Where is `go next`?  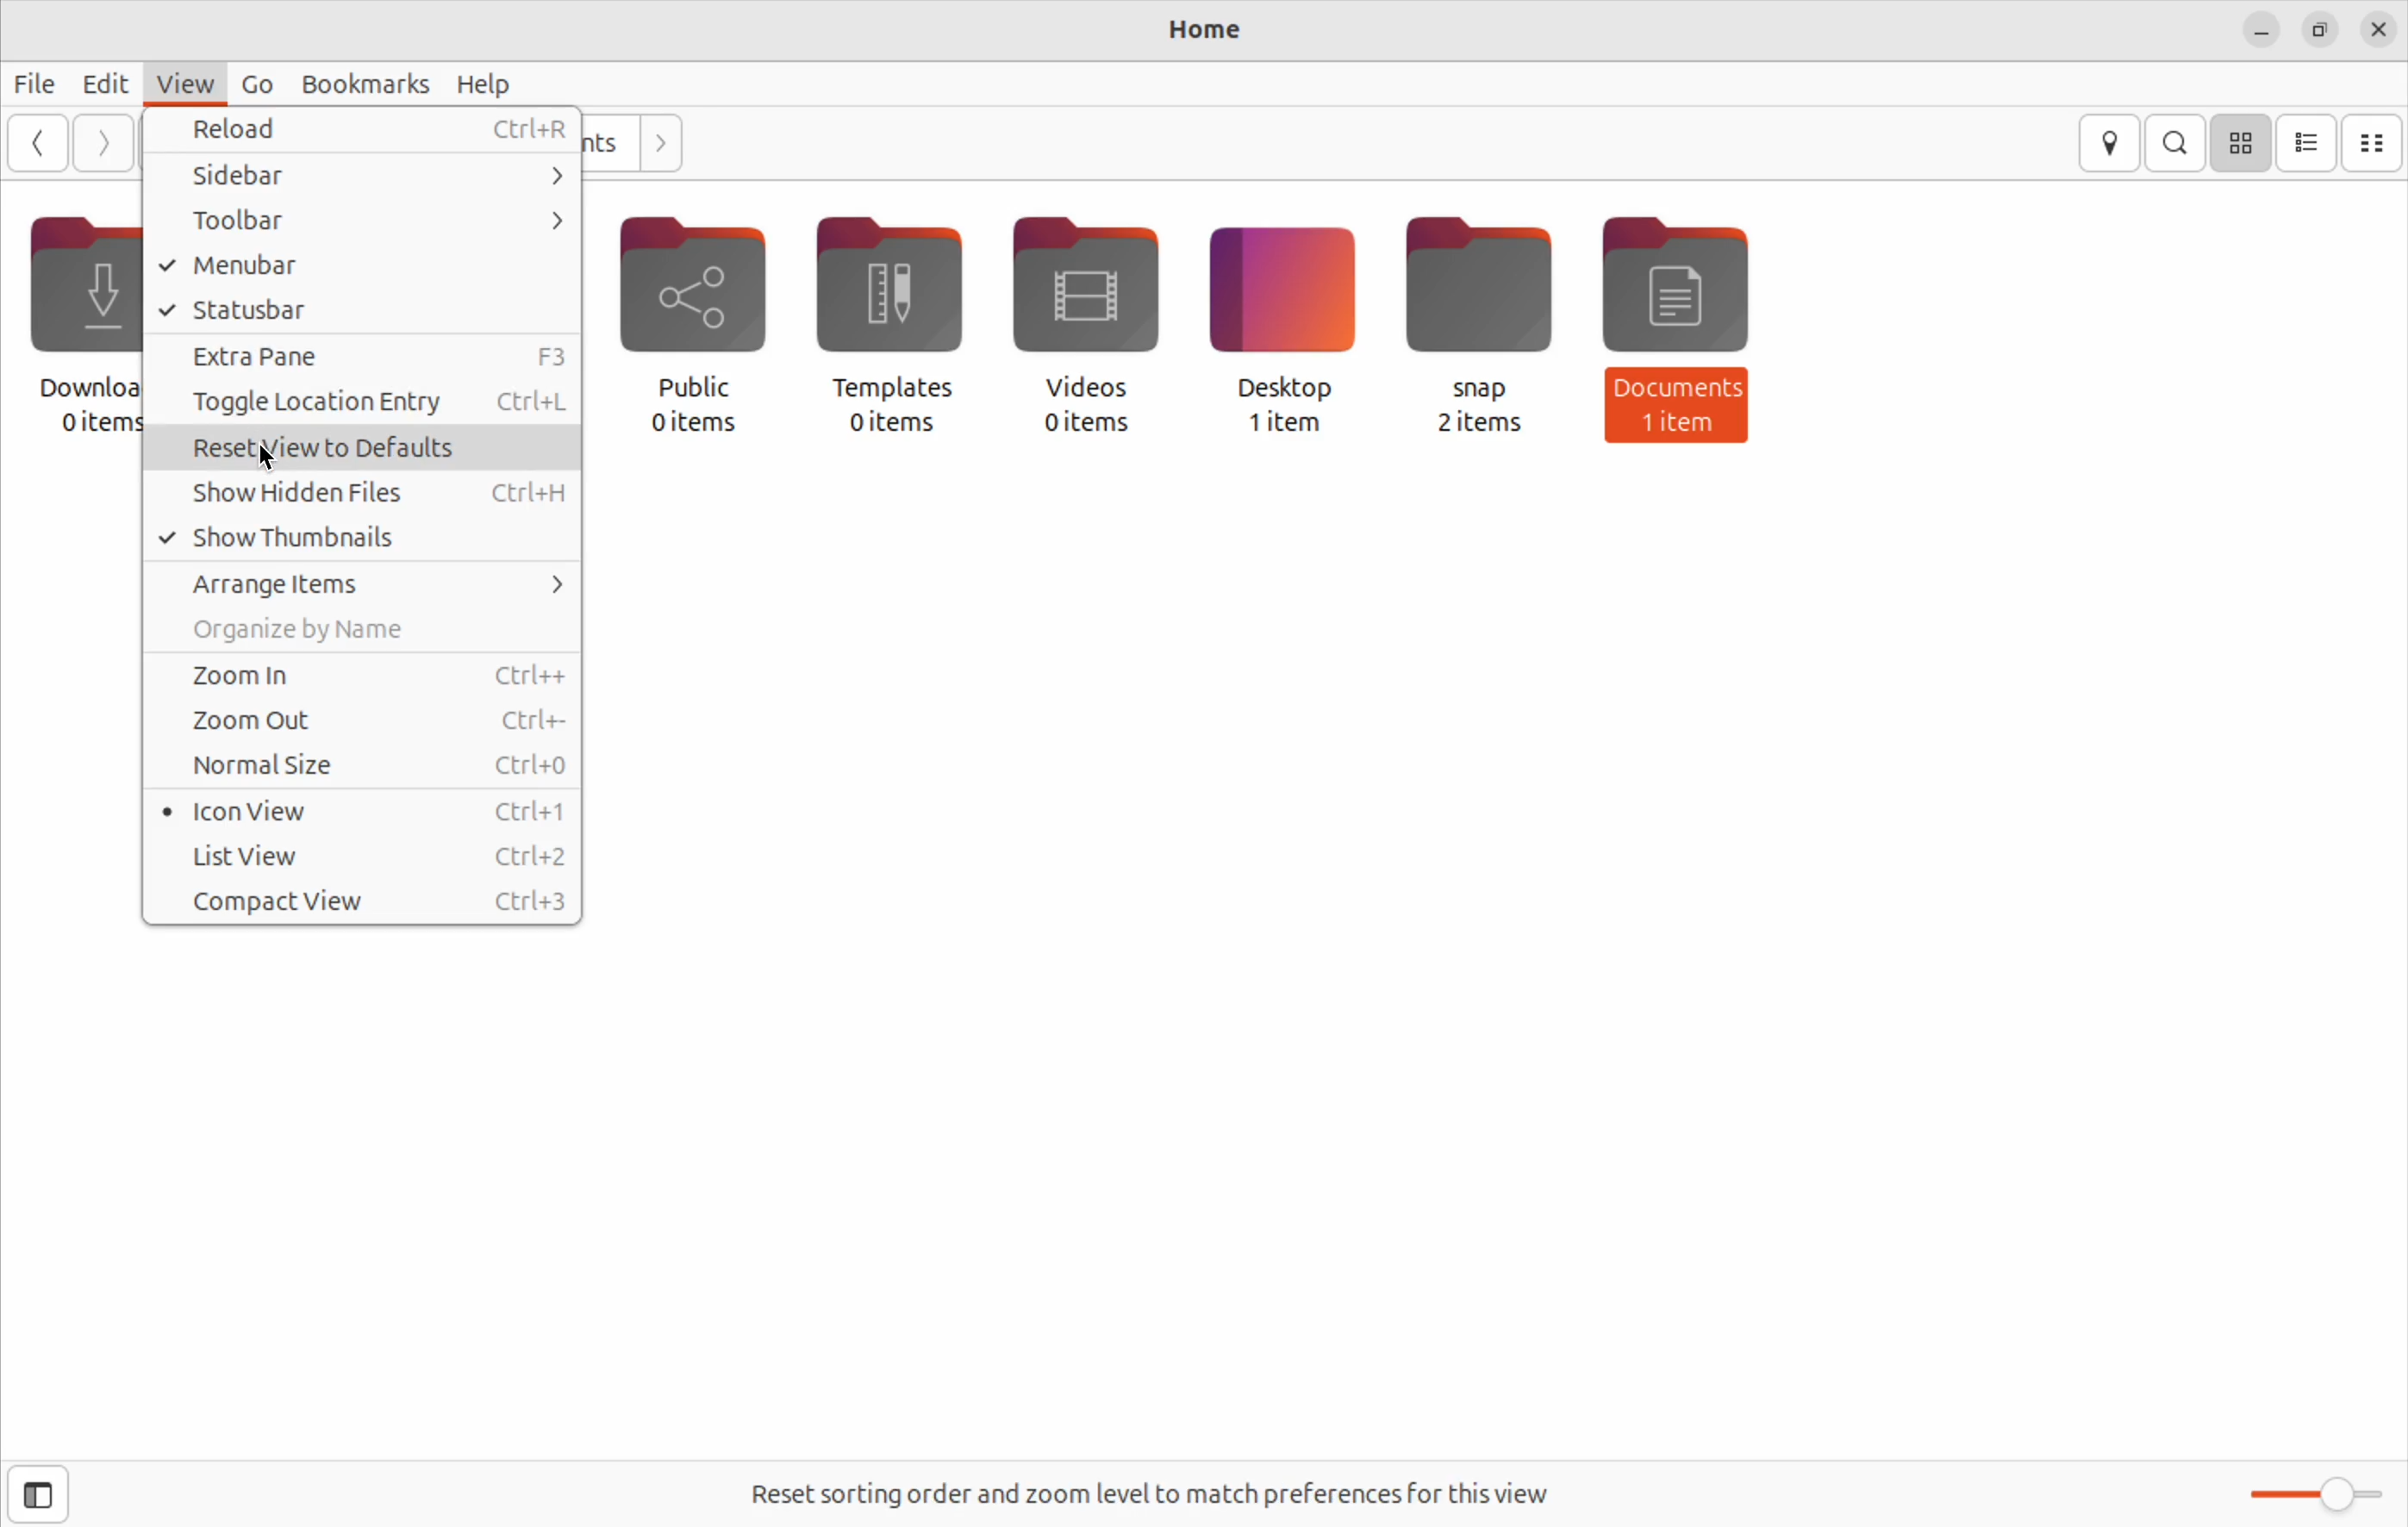
go next is located at coordinates (98, 140).